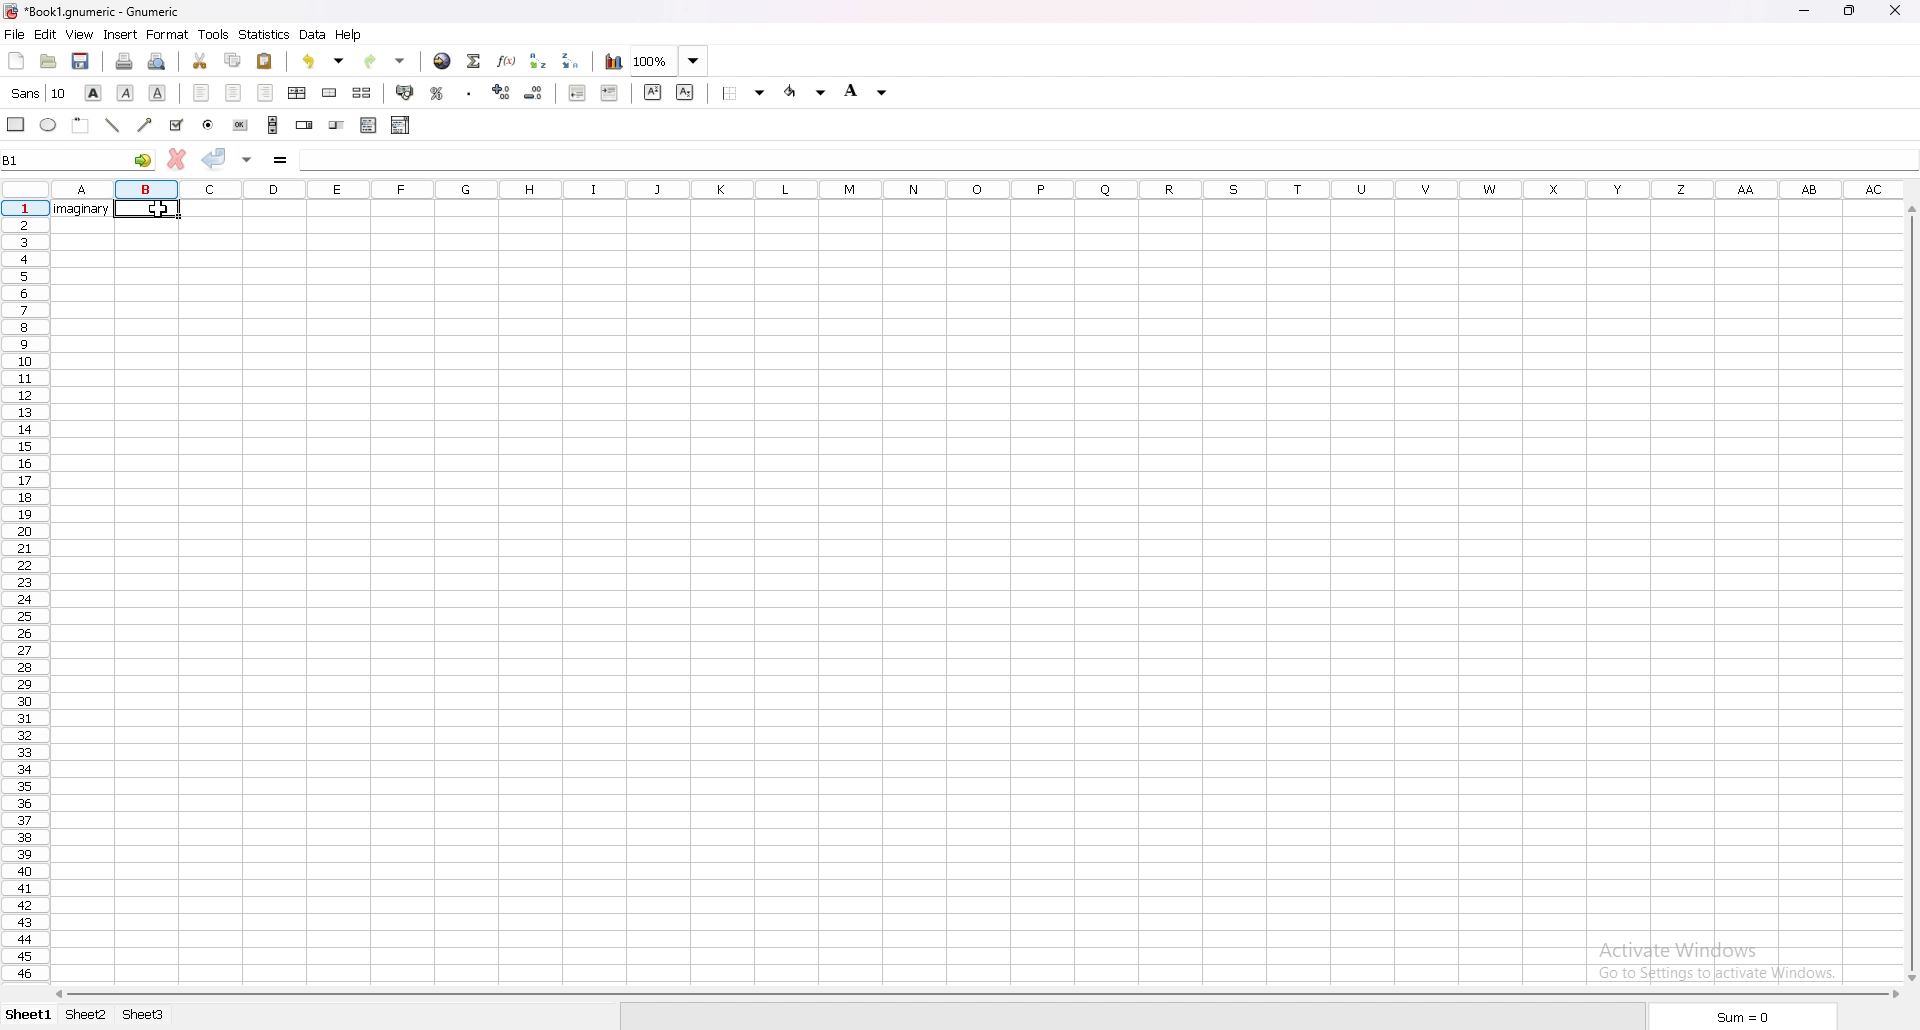 This screenshot has height=1030, width=1920. I want to click on data, so click(315, 35).